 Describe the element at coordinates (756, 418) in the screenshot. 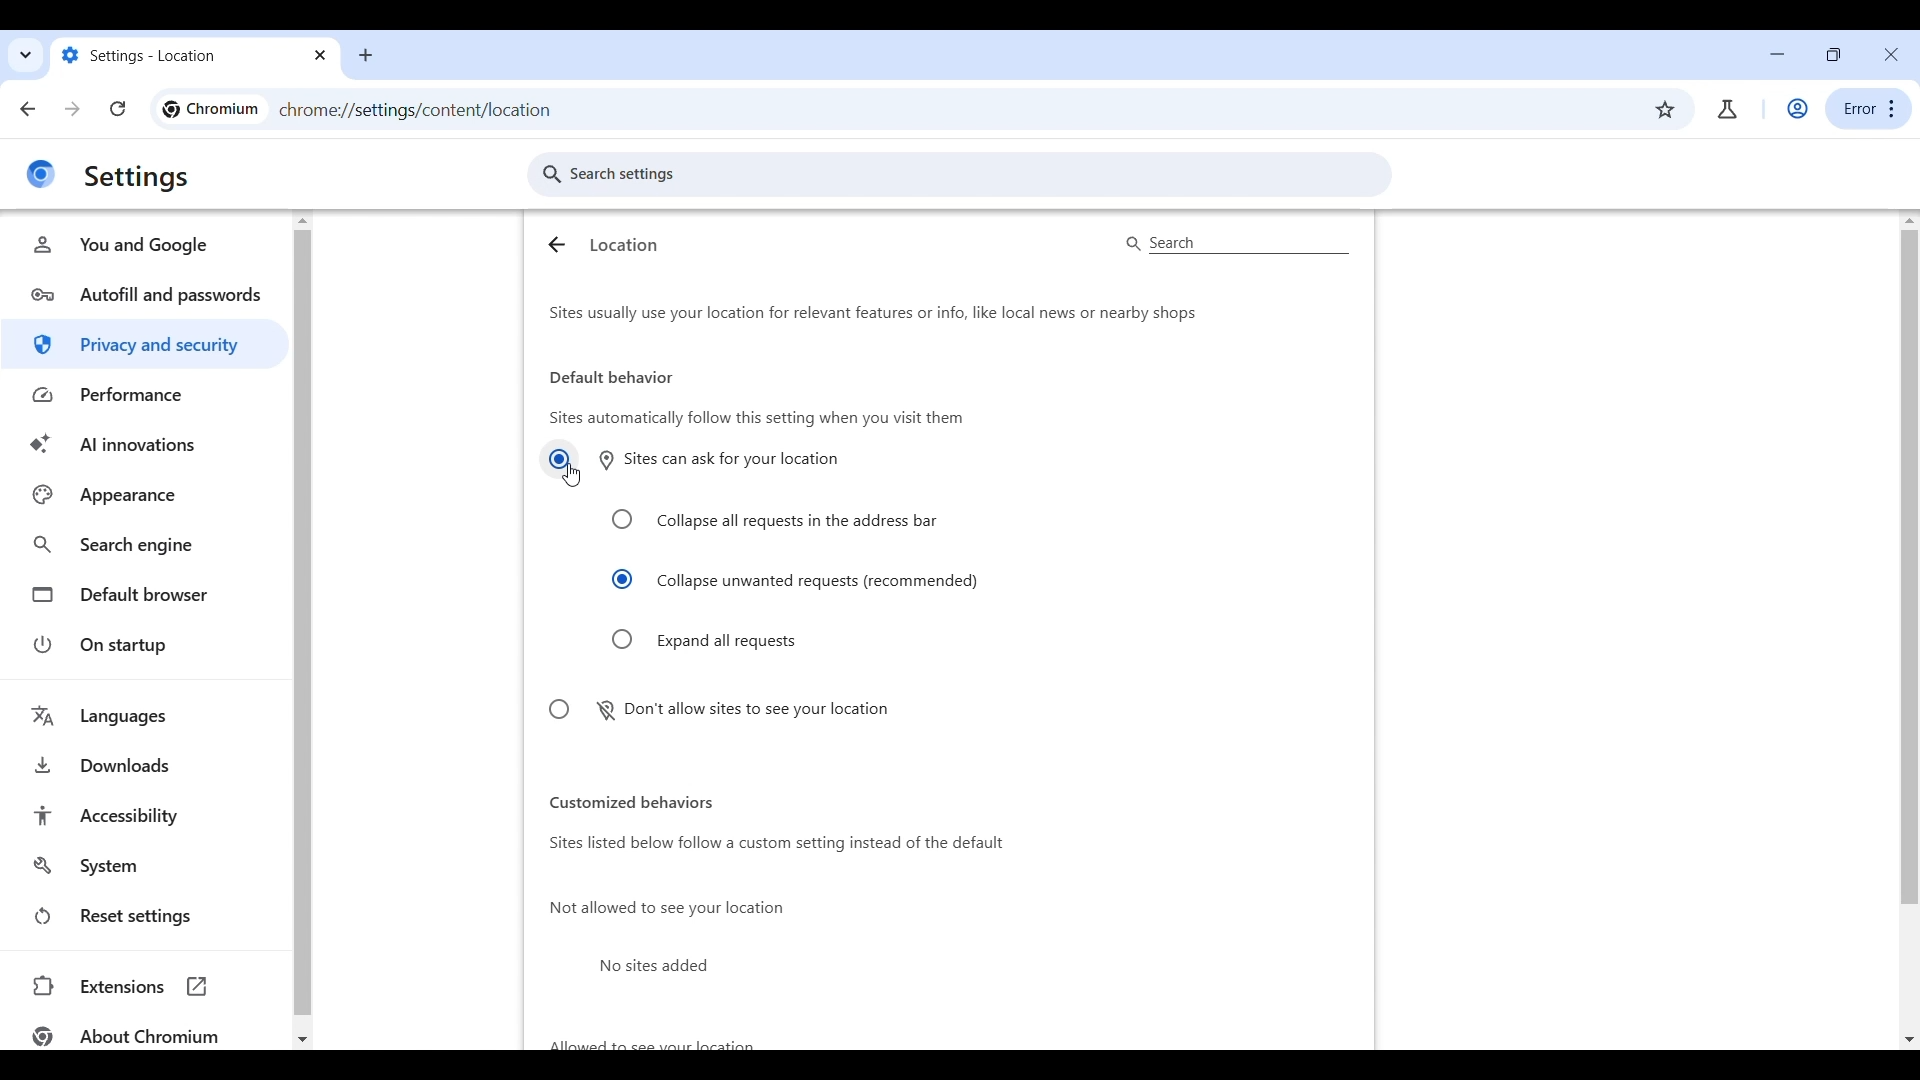

I see `sites automatically follow this setting when you visit them ` at that location.